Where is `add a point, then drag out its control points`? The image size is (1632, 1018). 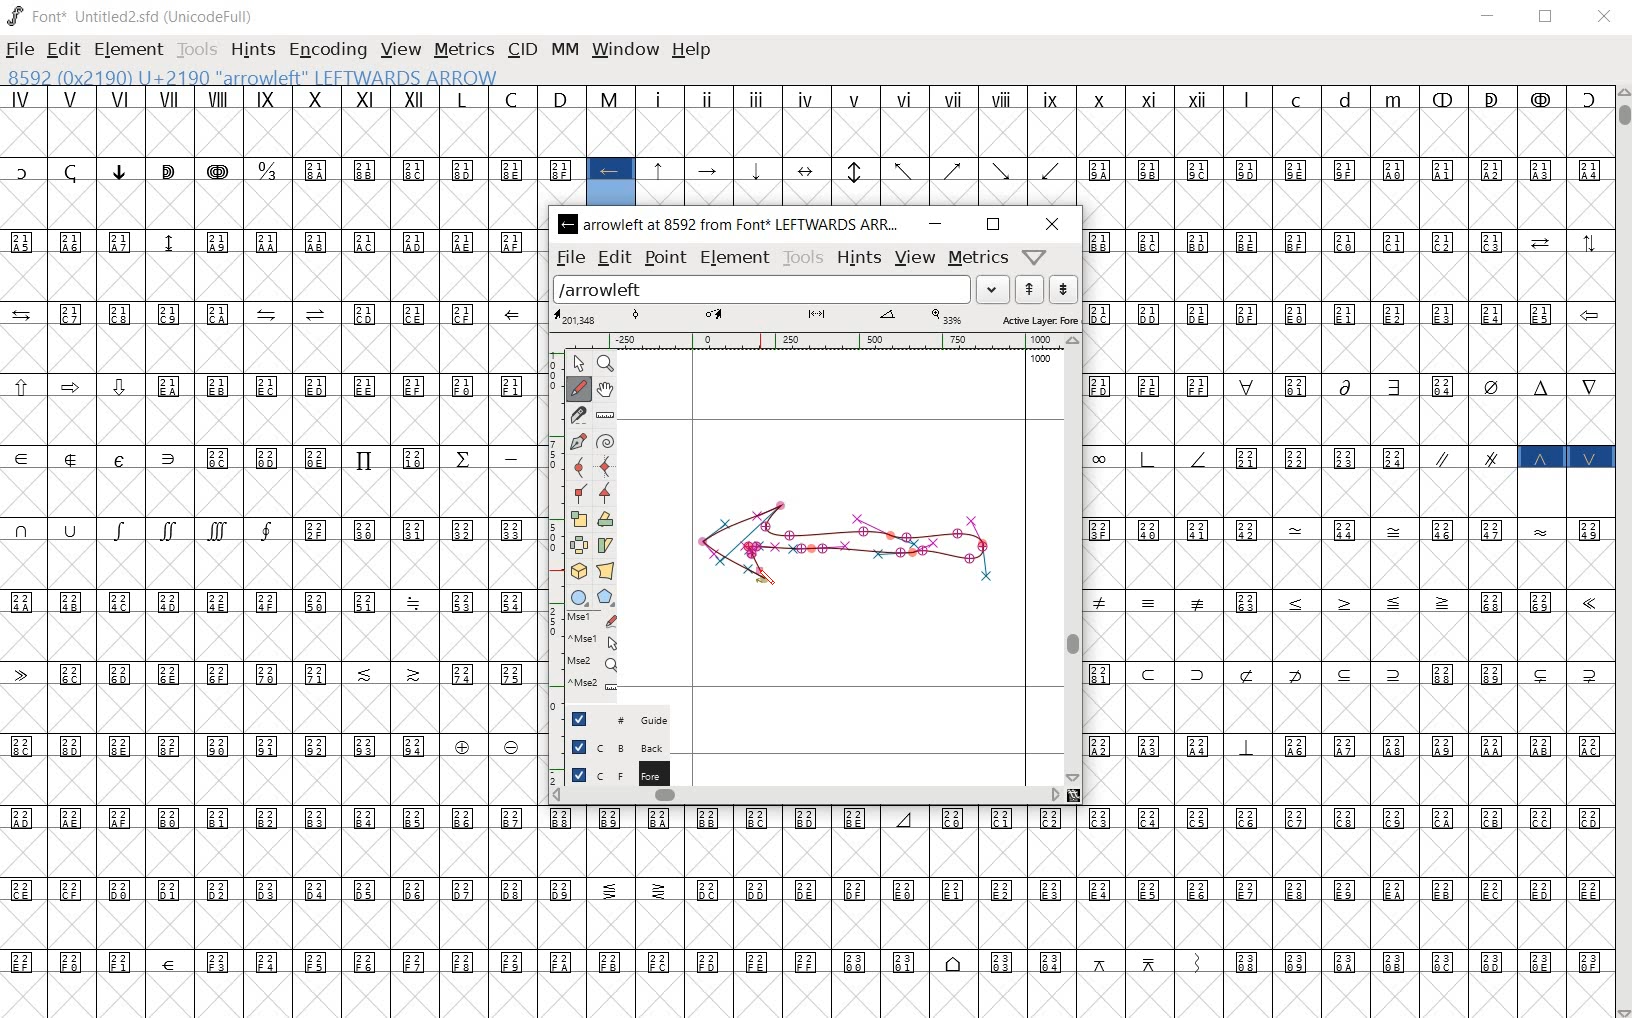
add a point, then drag out its control points is located at coordinates (576, 439).